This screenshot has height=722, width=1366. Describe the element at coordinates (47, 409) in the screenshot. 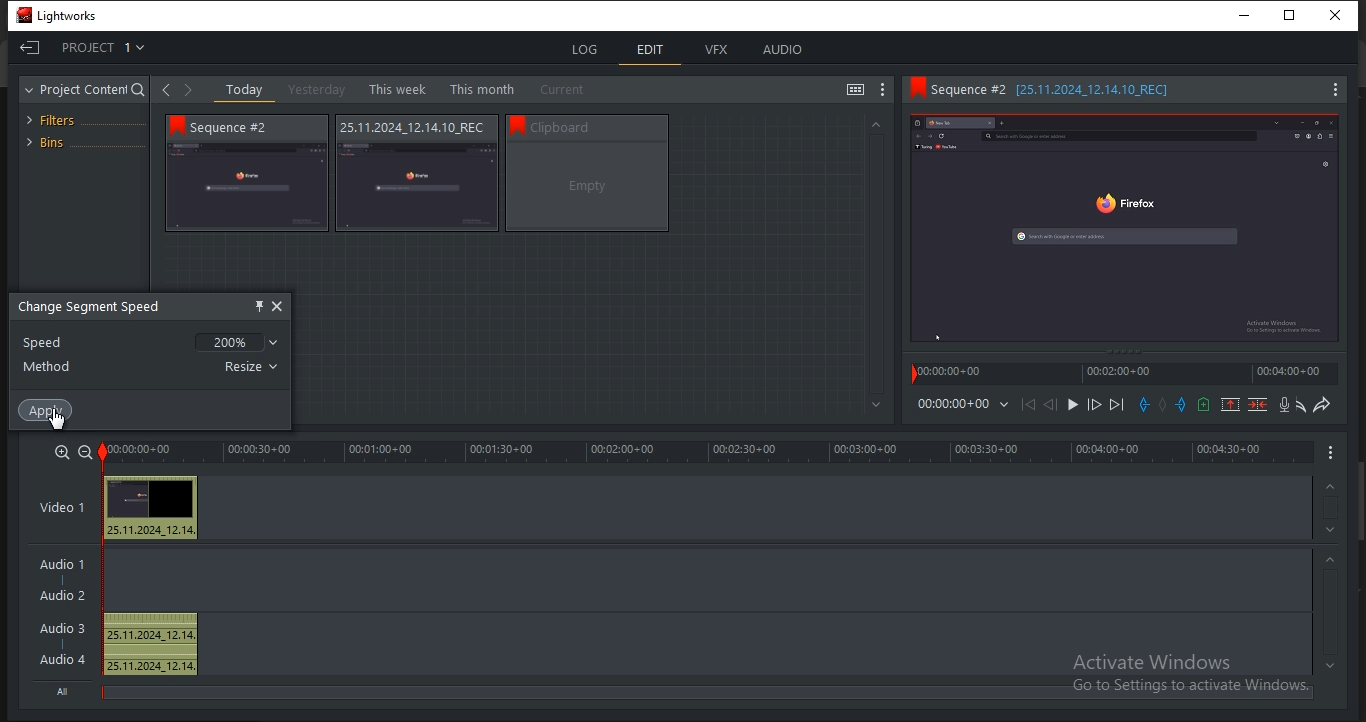

I see `apply` at that location.